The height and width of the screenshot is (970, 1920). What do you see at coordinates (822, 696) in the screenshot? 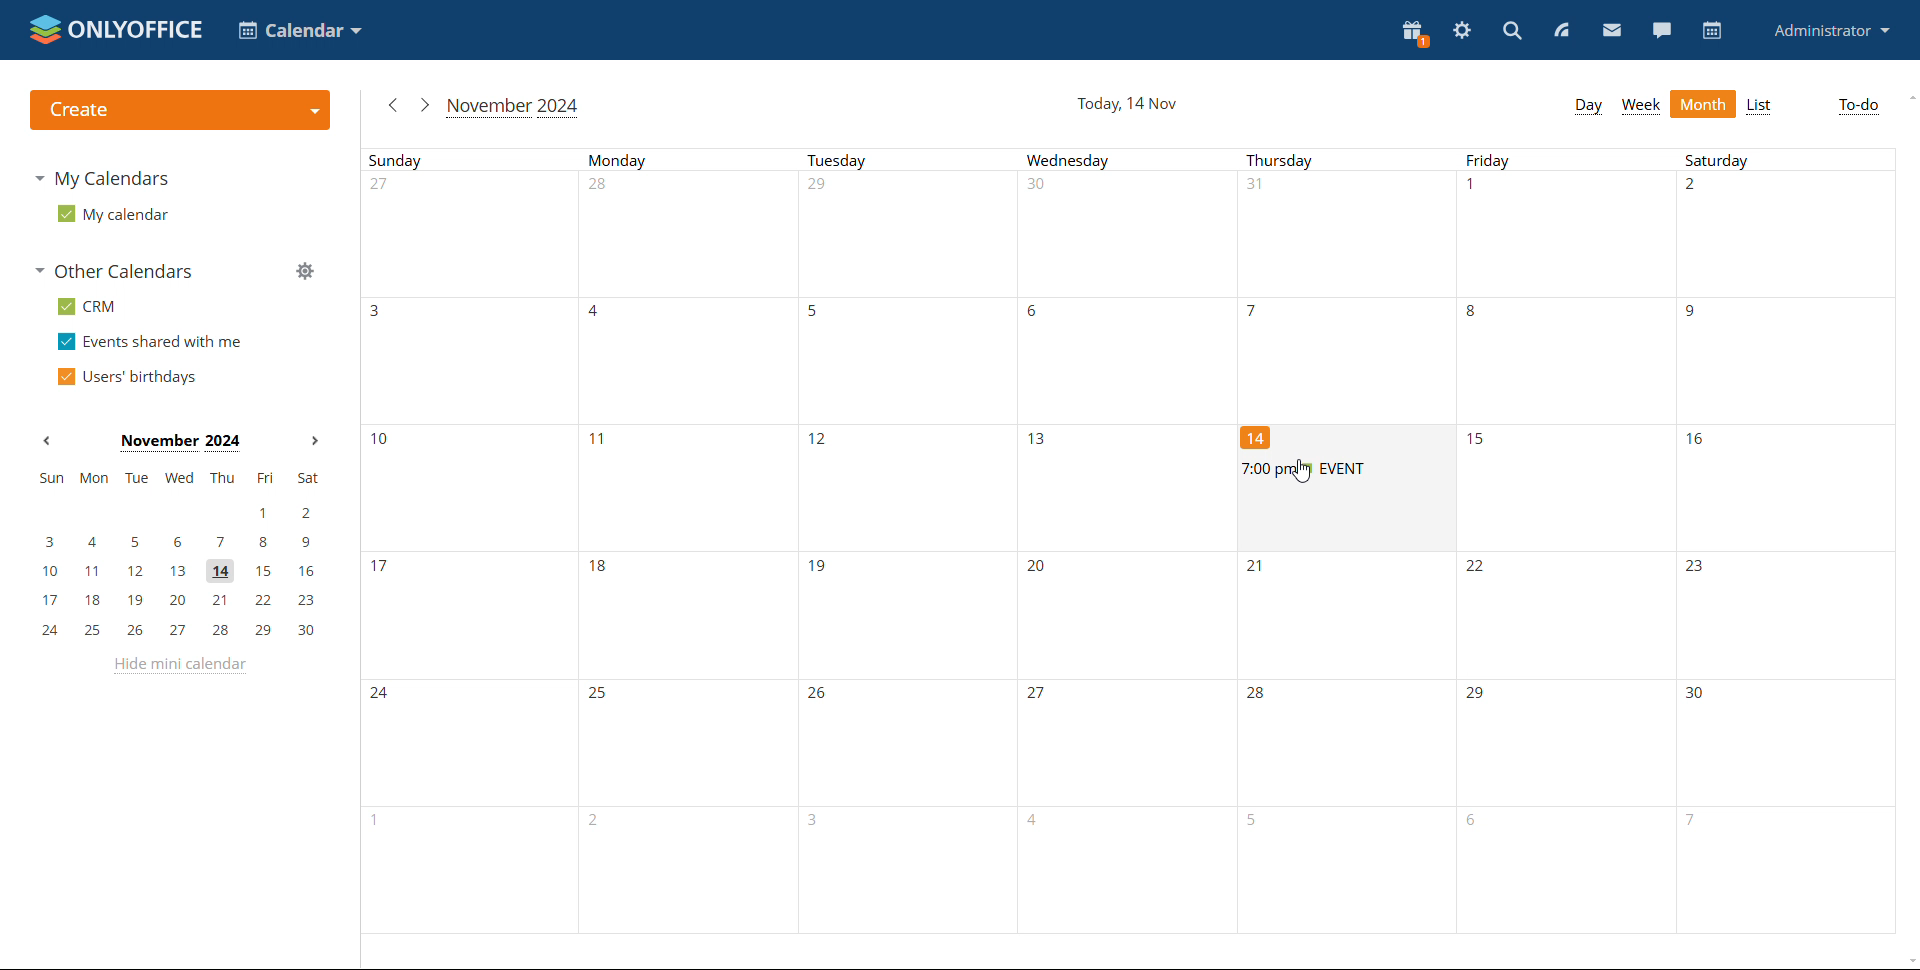
I see `number` at bounding box center [822, 696].